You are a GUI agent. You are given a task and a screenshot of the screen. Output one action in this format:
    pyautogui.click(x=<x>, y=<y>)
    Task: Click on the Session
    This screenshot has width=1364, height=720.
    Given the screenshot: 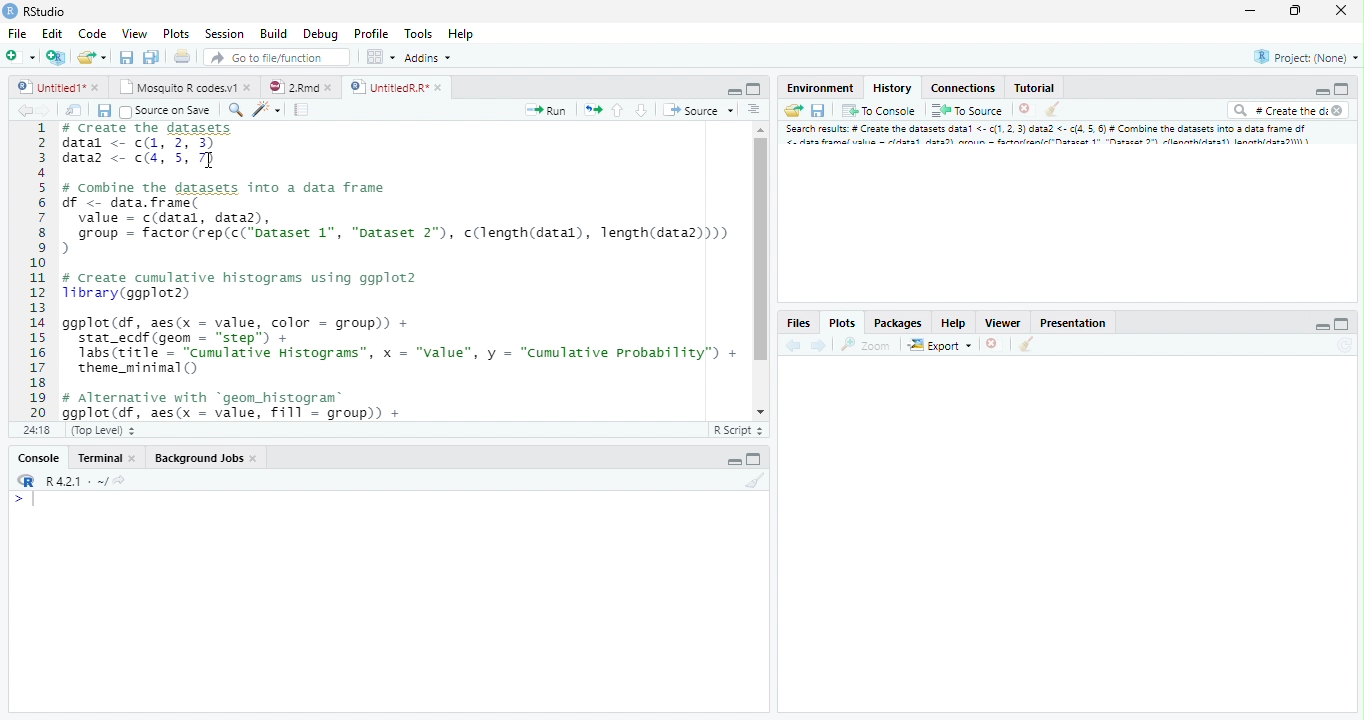 What is the action you would take?
    pyautogui.click(x=227, y=34)
    